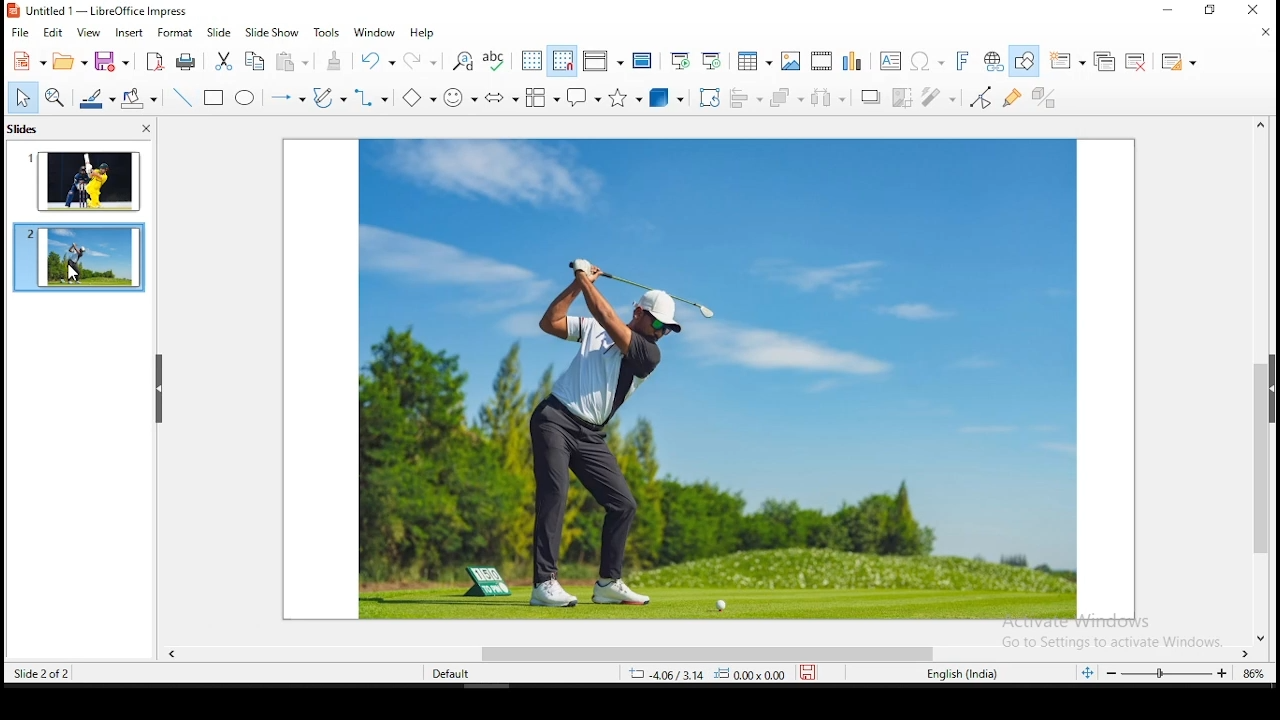 This screenshot has height=720, width=1280. I want to click on symbol shapes, so click(459, 97).